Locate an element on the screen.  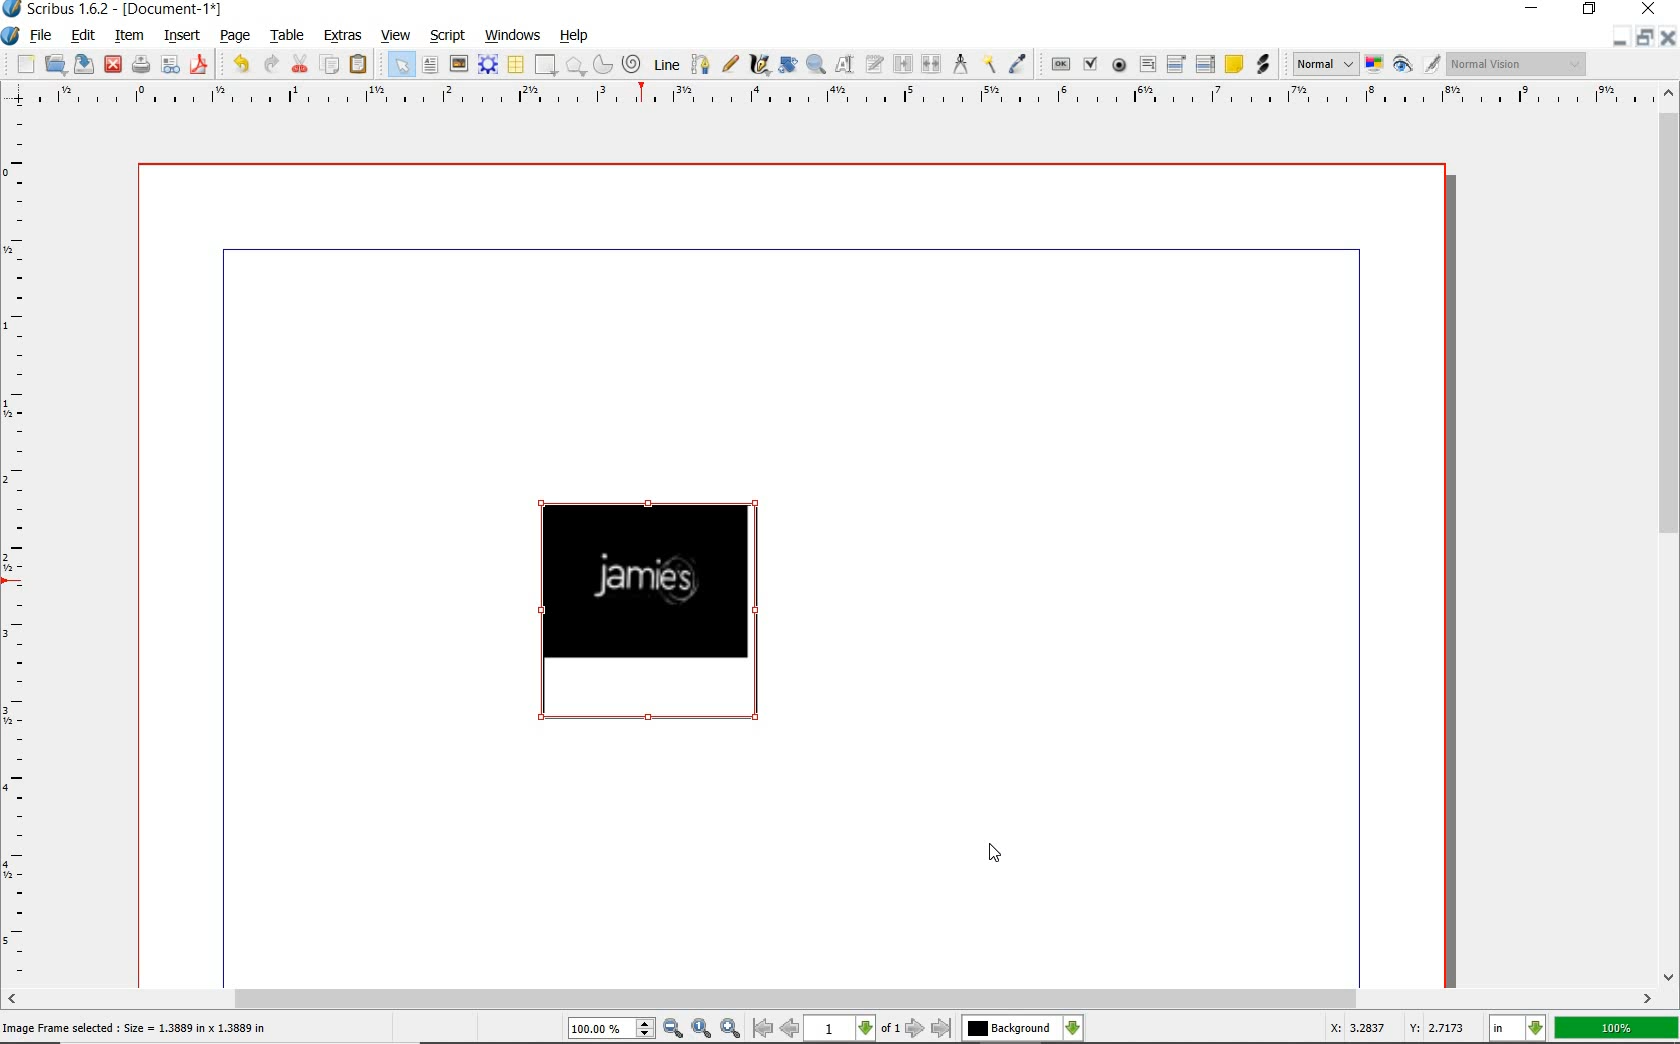
insert is located at coordinates (181, 34).